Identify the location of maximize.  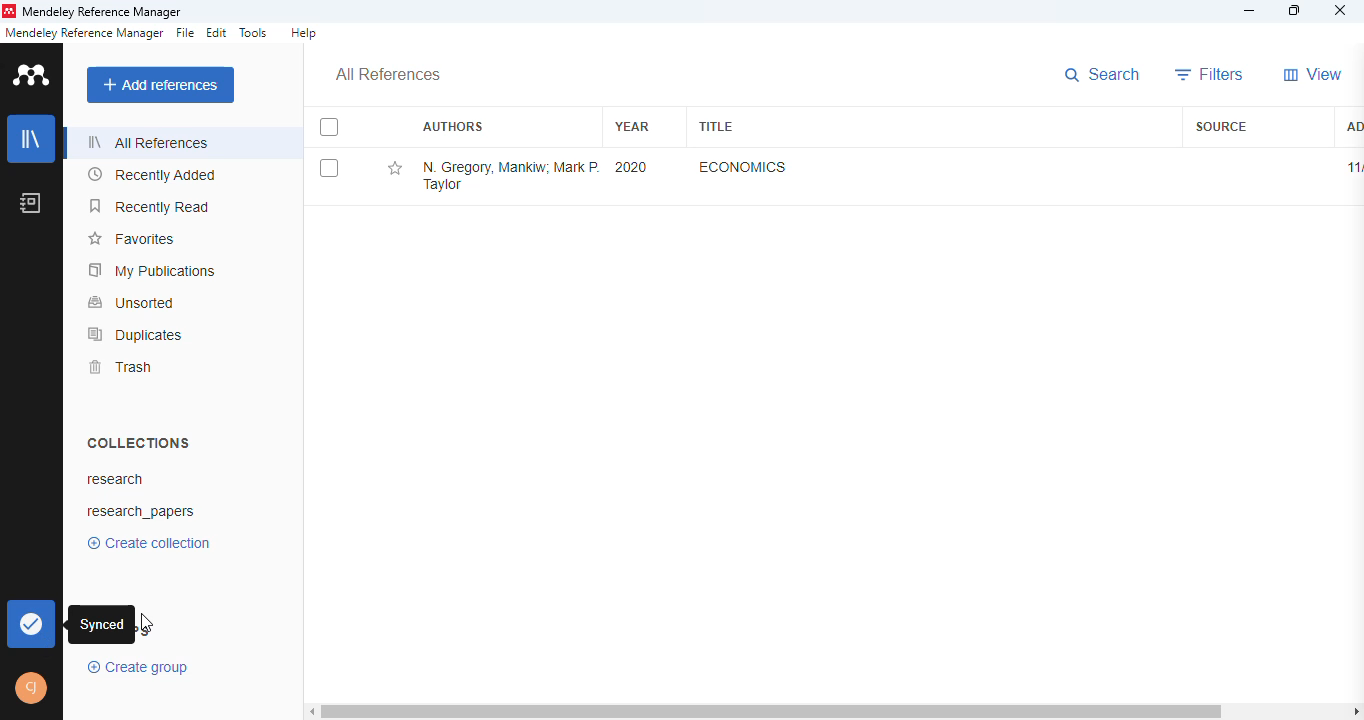
(1294, 10).